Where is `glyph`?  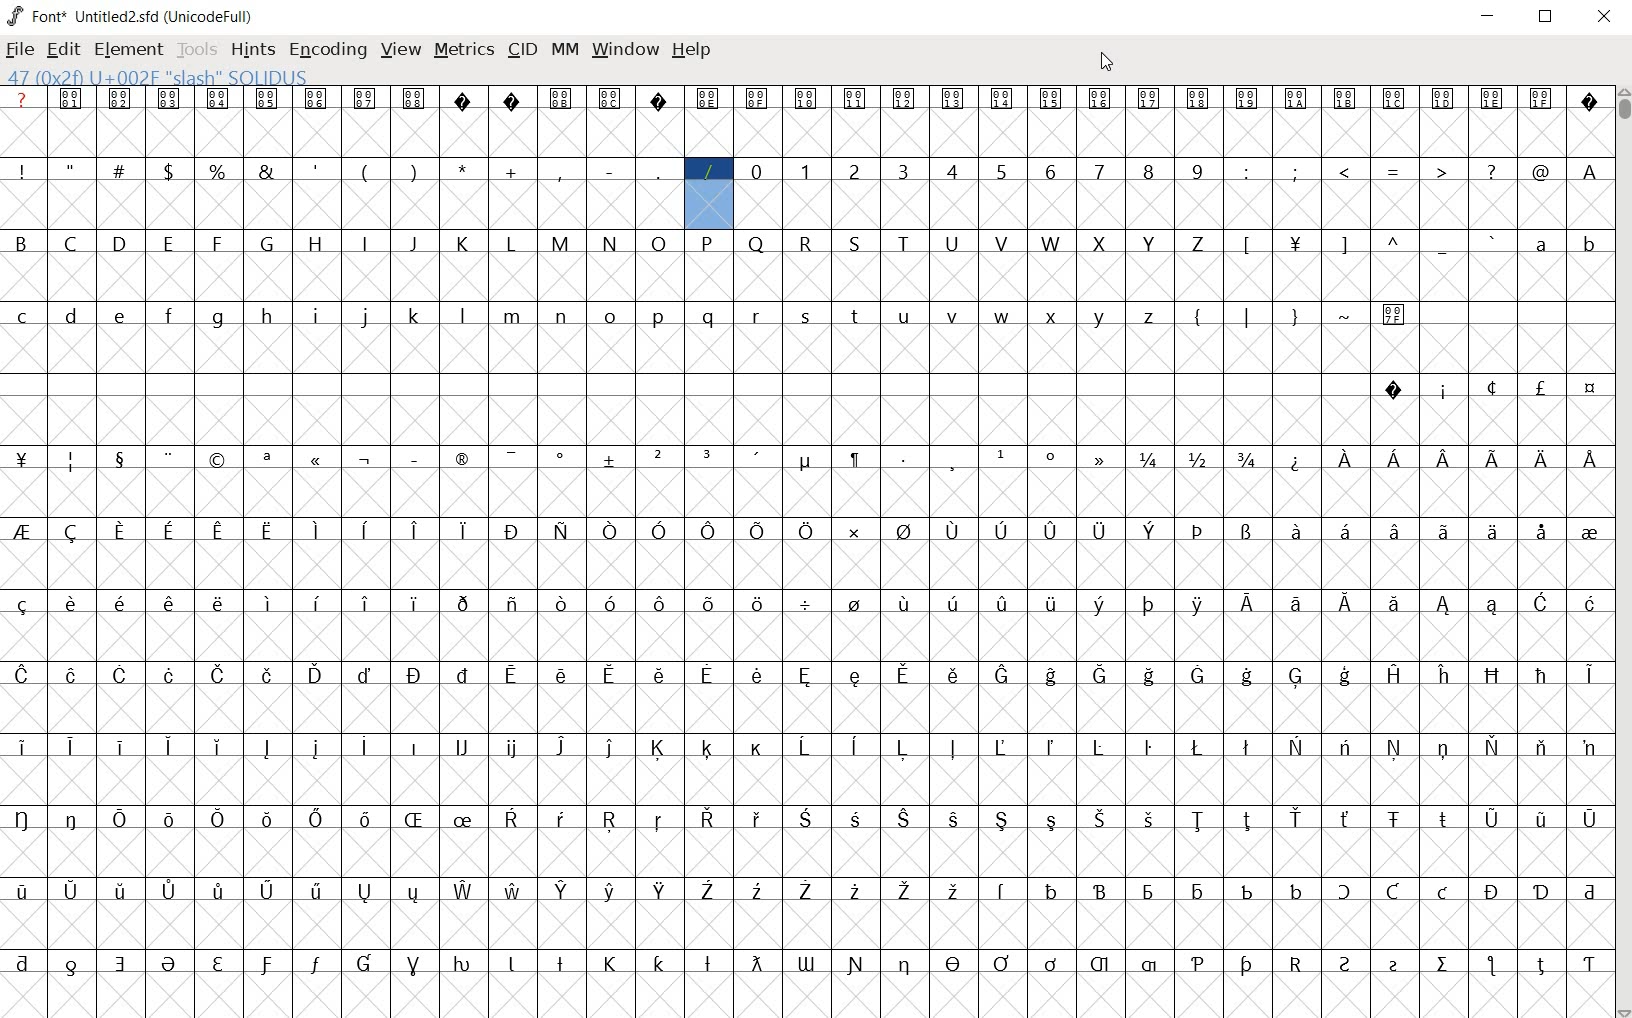 glyph is located at coordinates (855, 172).